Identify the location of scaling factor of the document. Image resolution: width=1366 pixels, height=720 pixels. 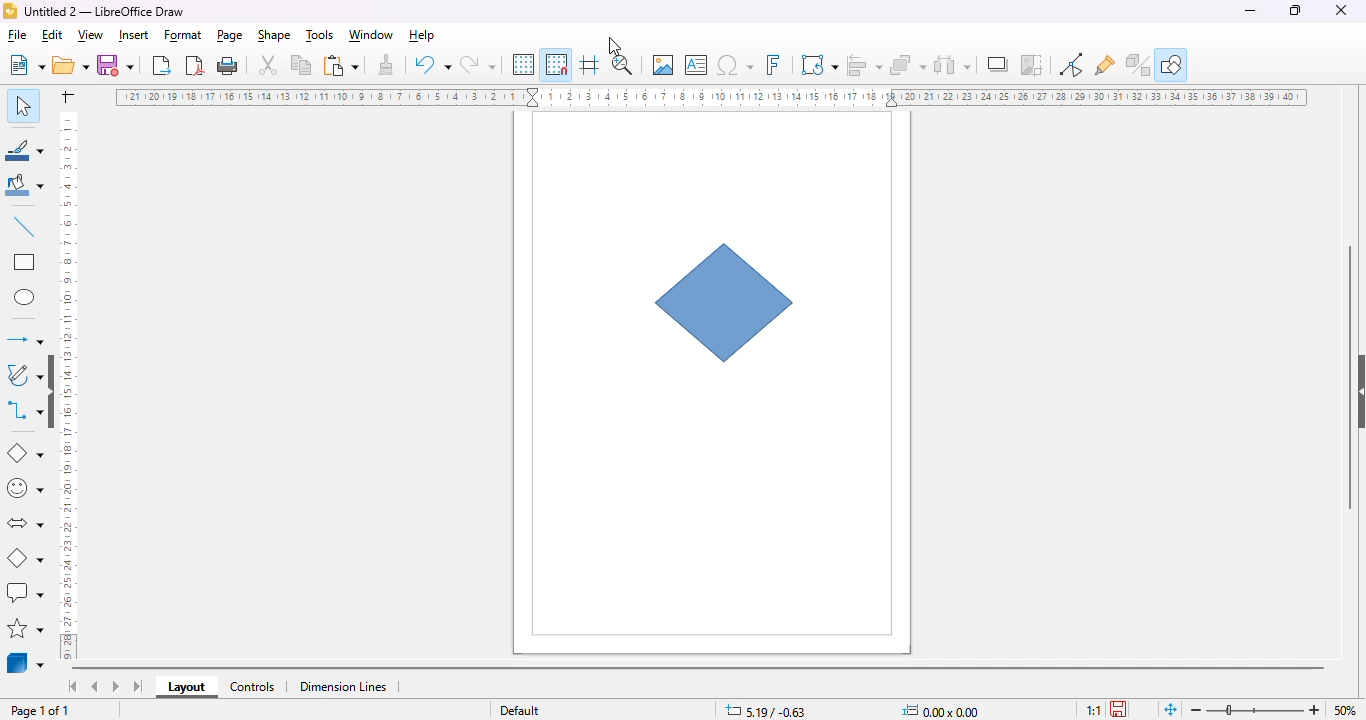
(1093, 709).